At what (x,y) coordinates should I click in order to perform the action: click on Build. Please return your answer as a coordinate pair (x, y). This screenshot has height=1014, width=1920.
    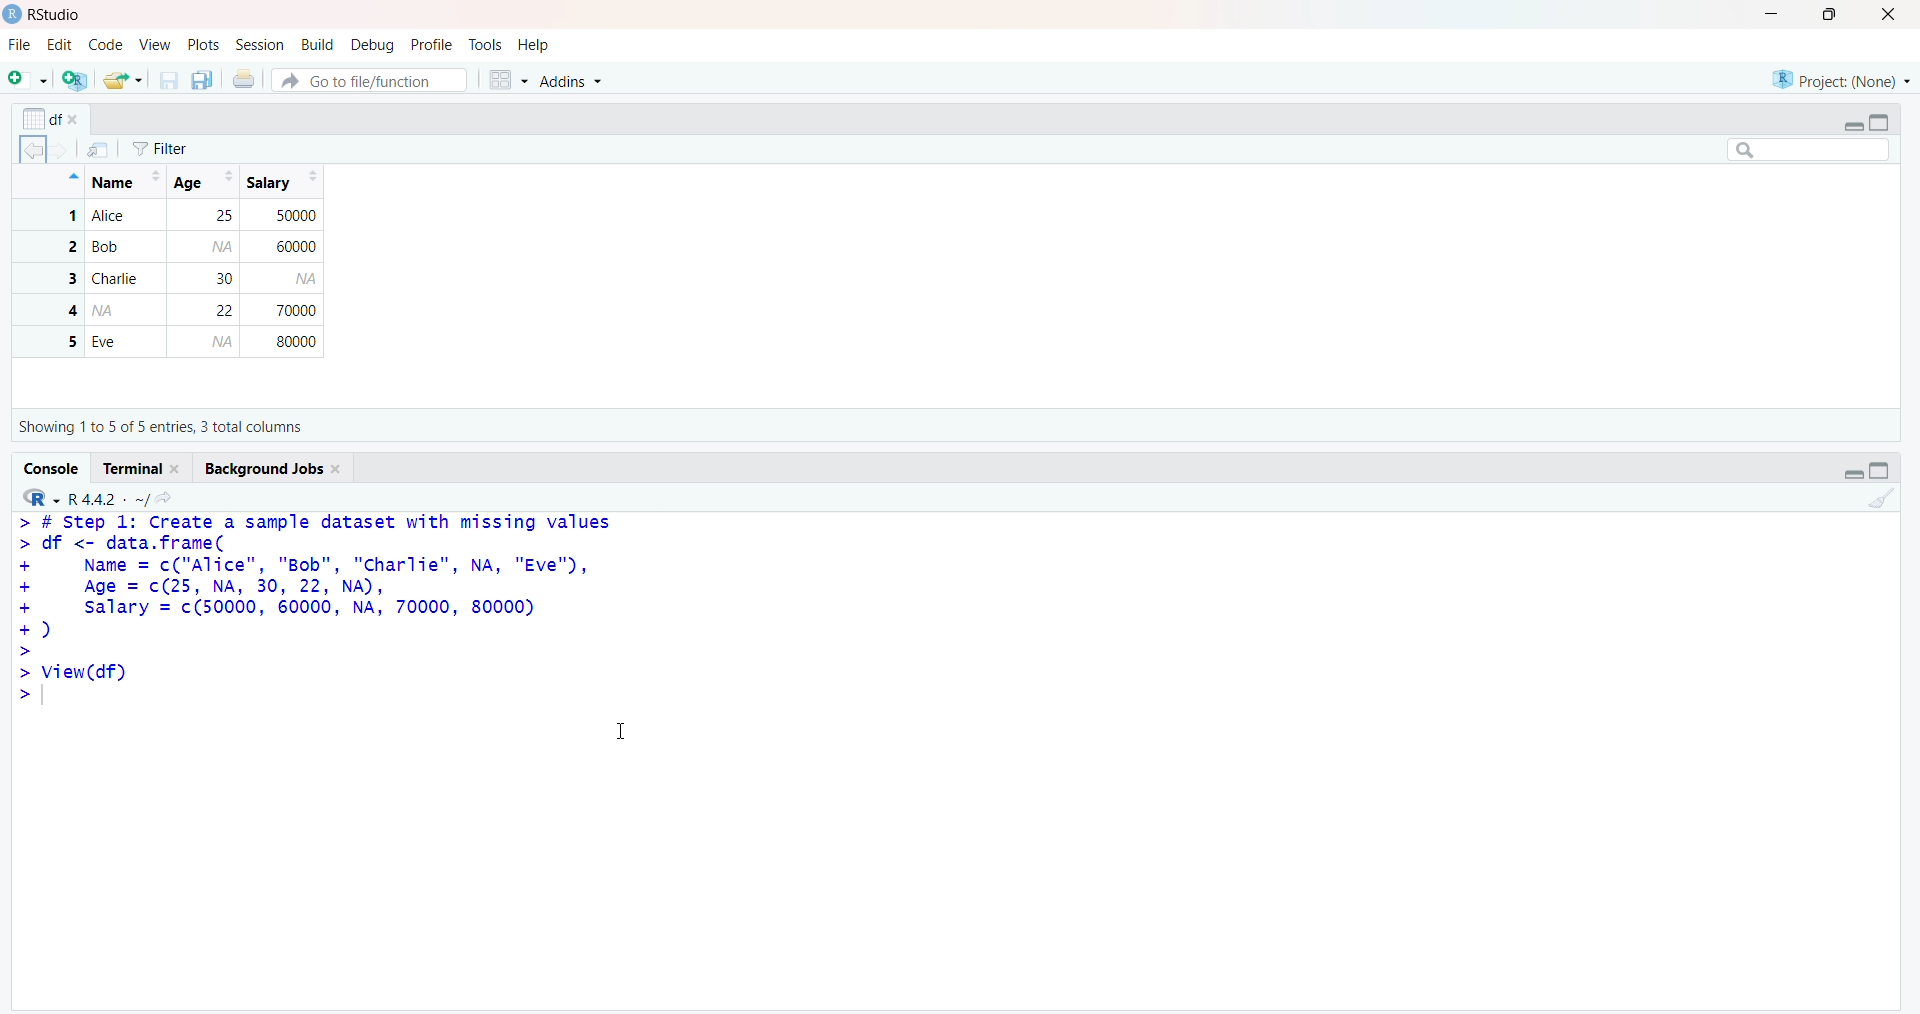
    Looking at the image, I should click on (318, 42).